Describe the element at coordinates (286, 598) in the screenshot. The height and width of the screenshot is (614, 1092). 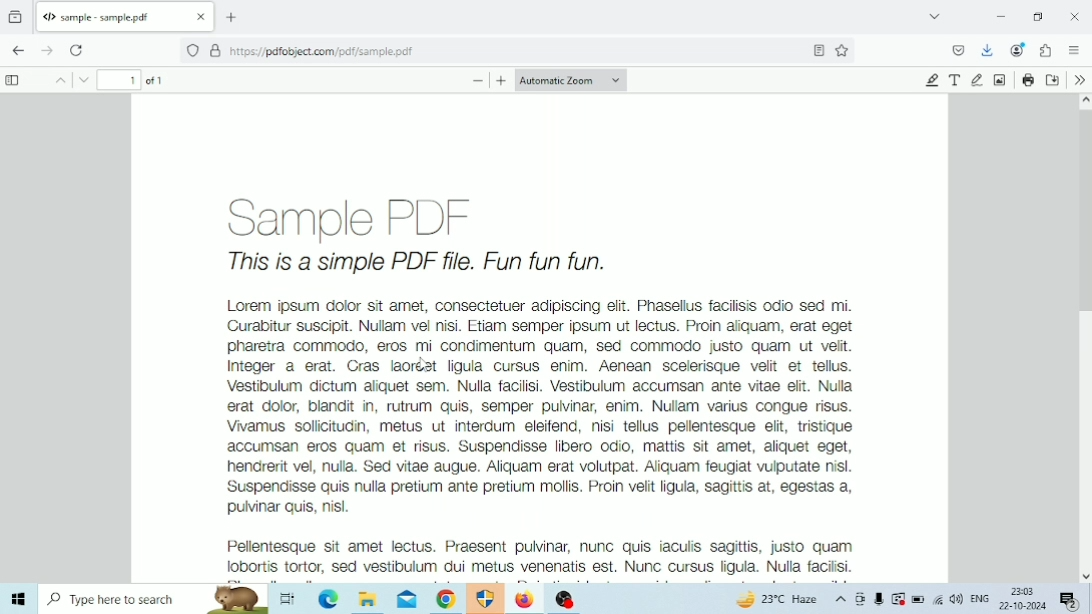
I see `Task View` at that location.